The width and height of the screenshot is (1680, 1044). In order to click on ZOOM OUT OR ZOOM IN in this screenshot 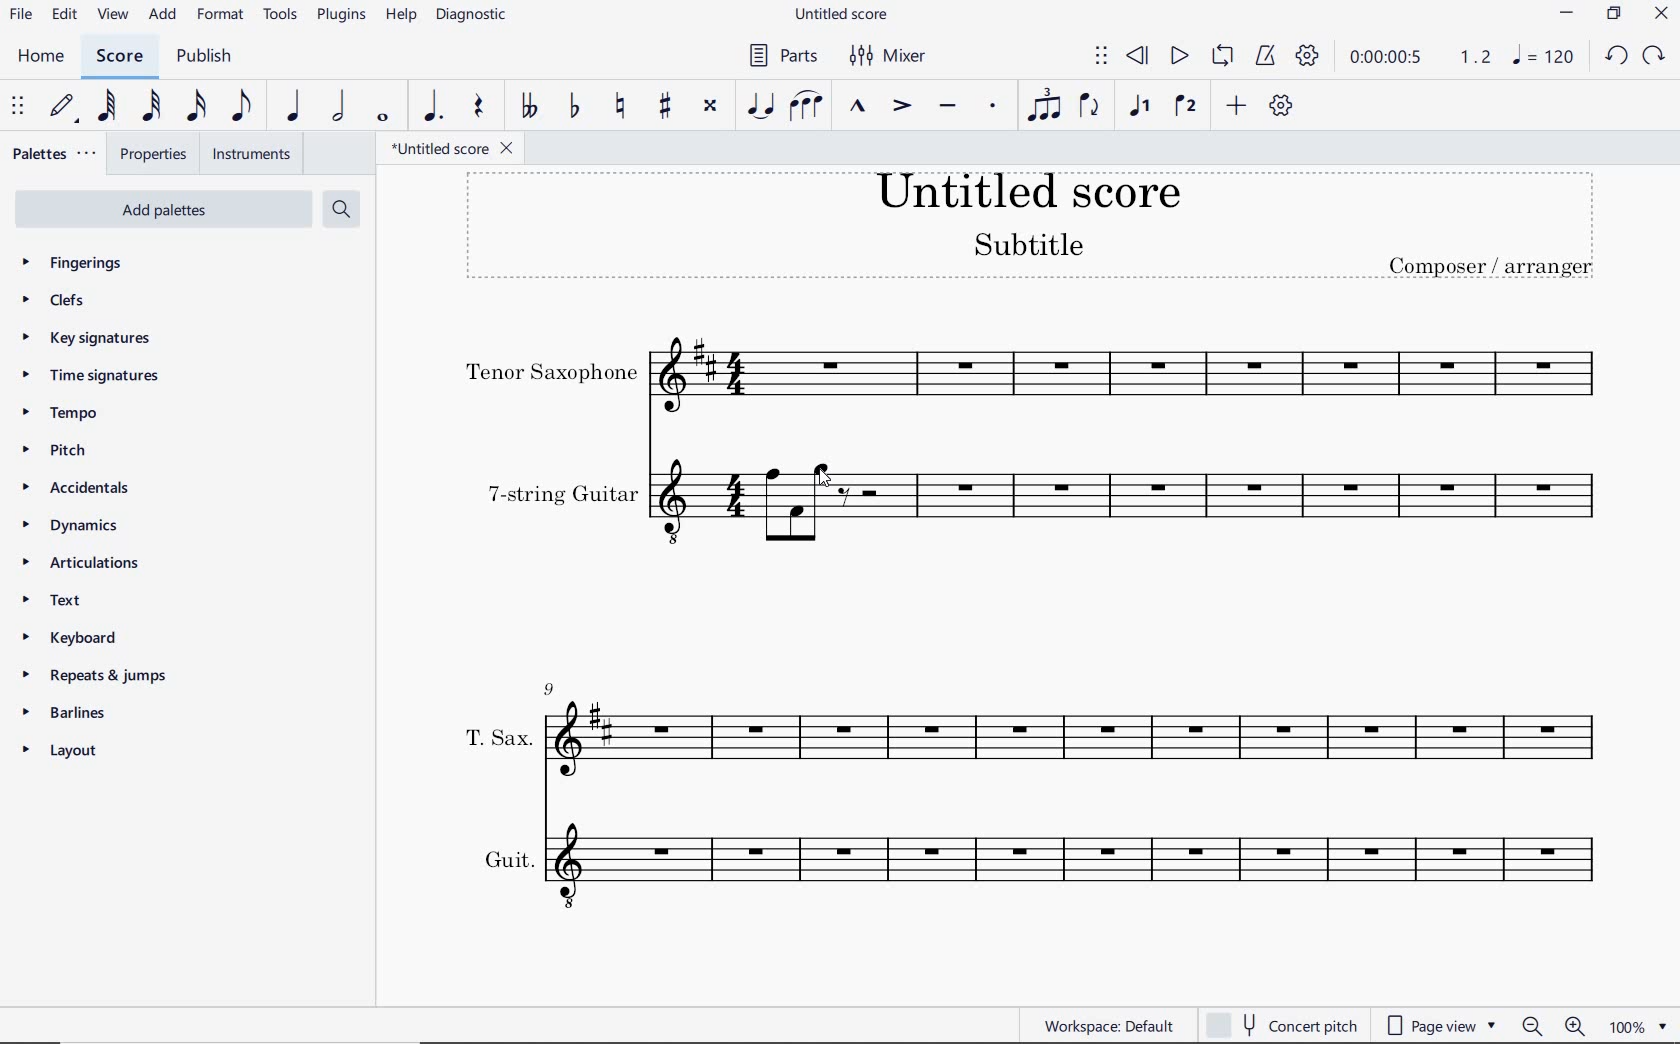, I will do `click(1553, 1027)`.